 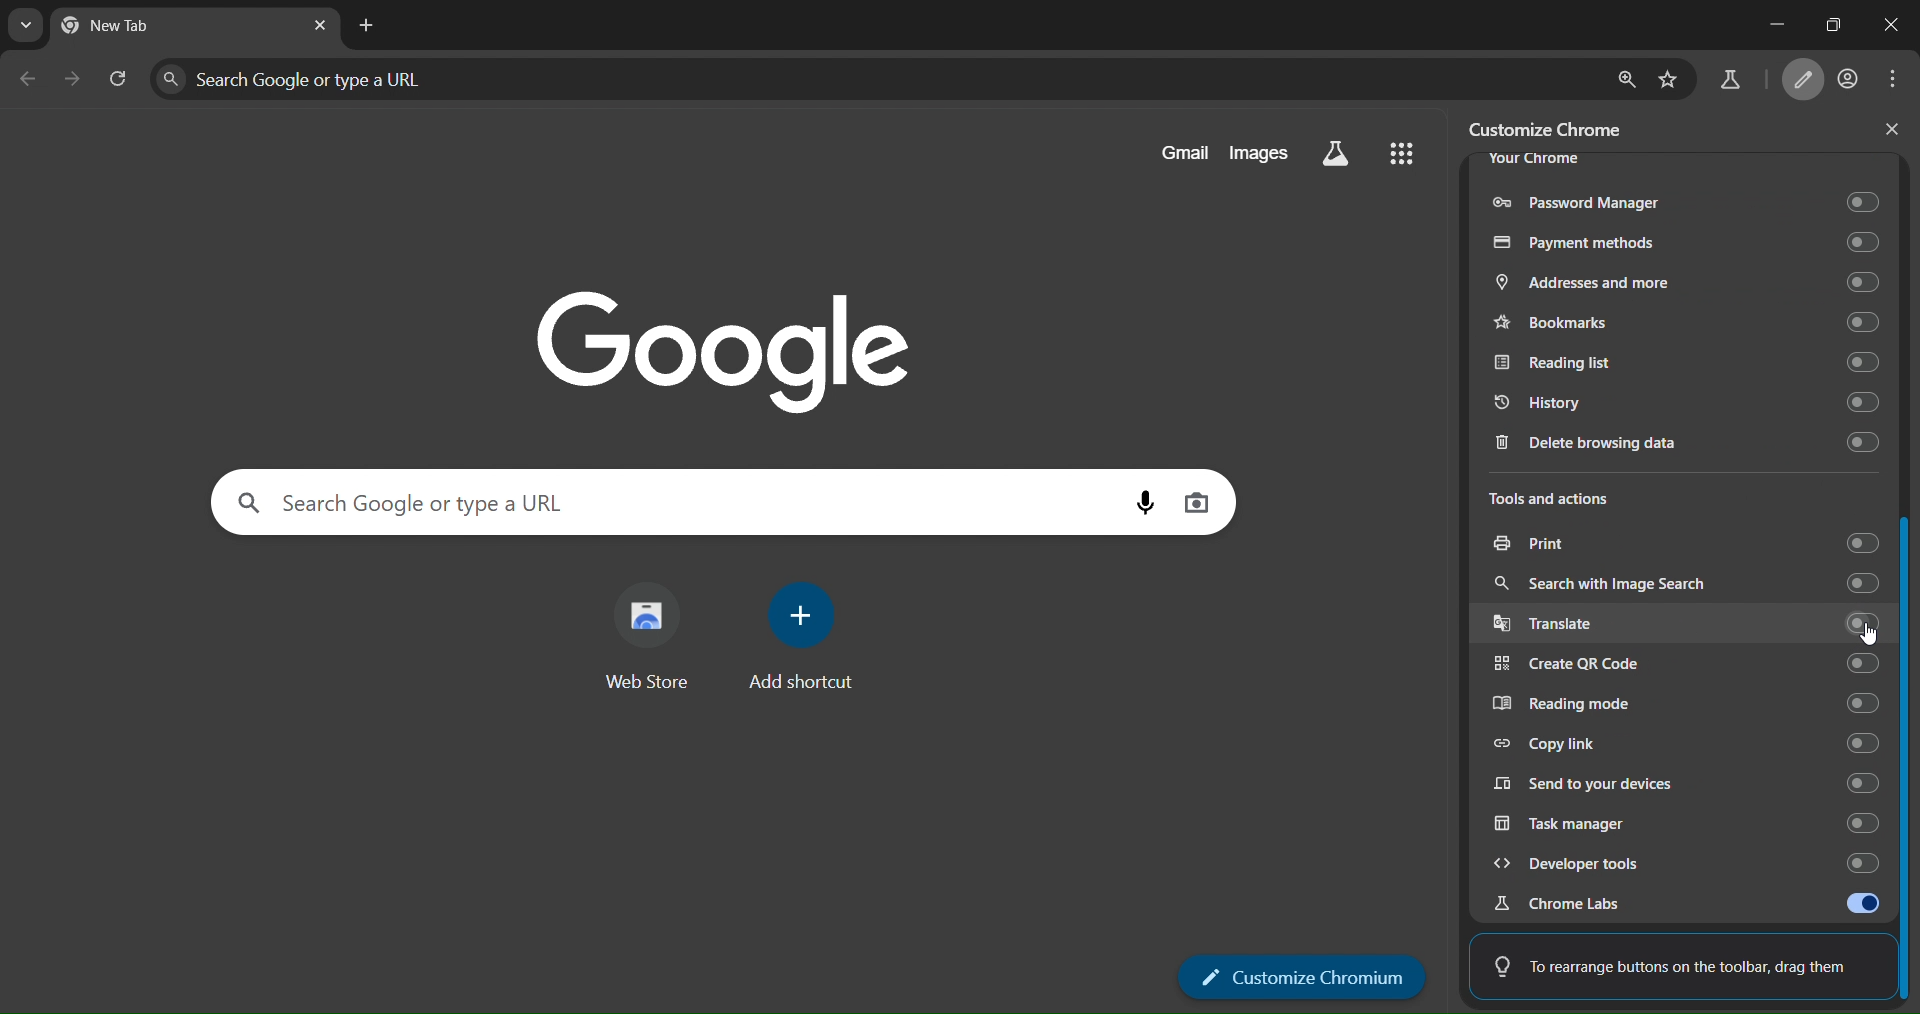 I want to click on tools and actions, so click(x=1564, y=500).